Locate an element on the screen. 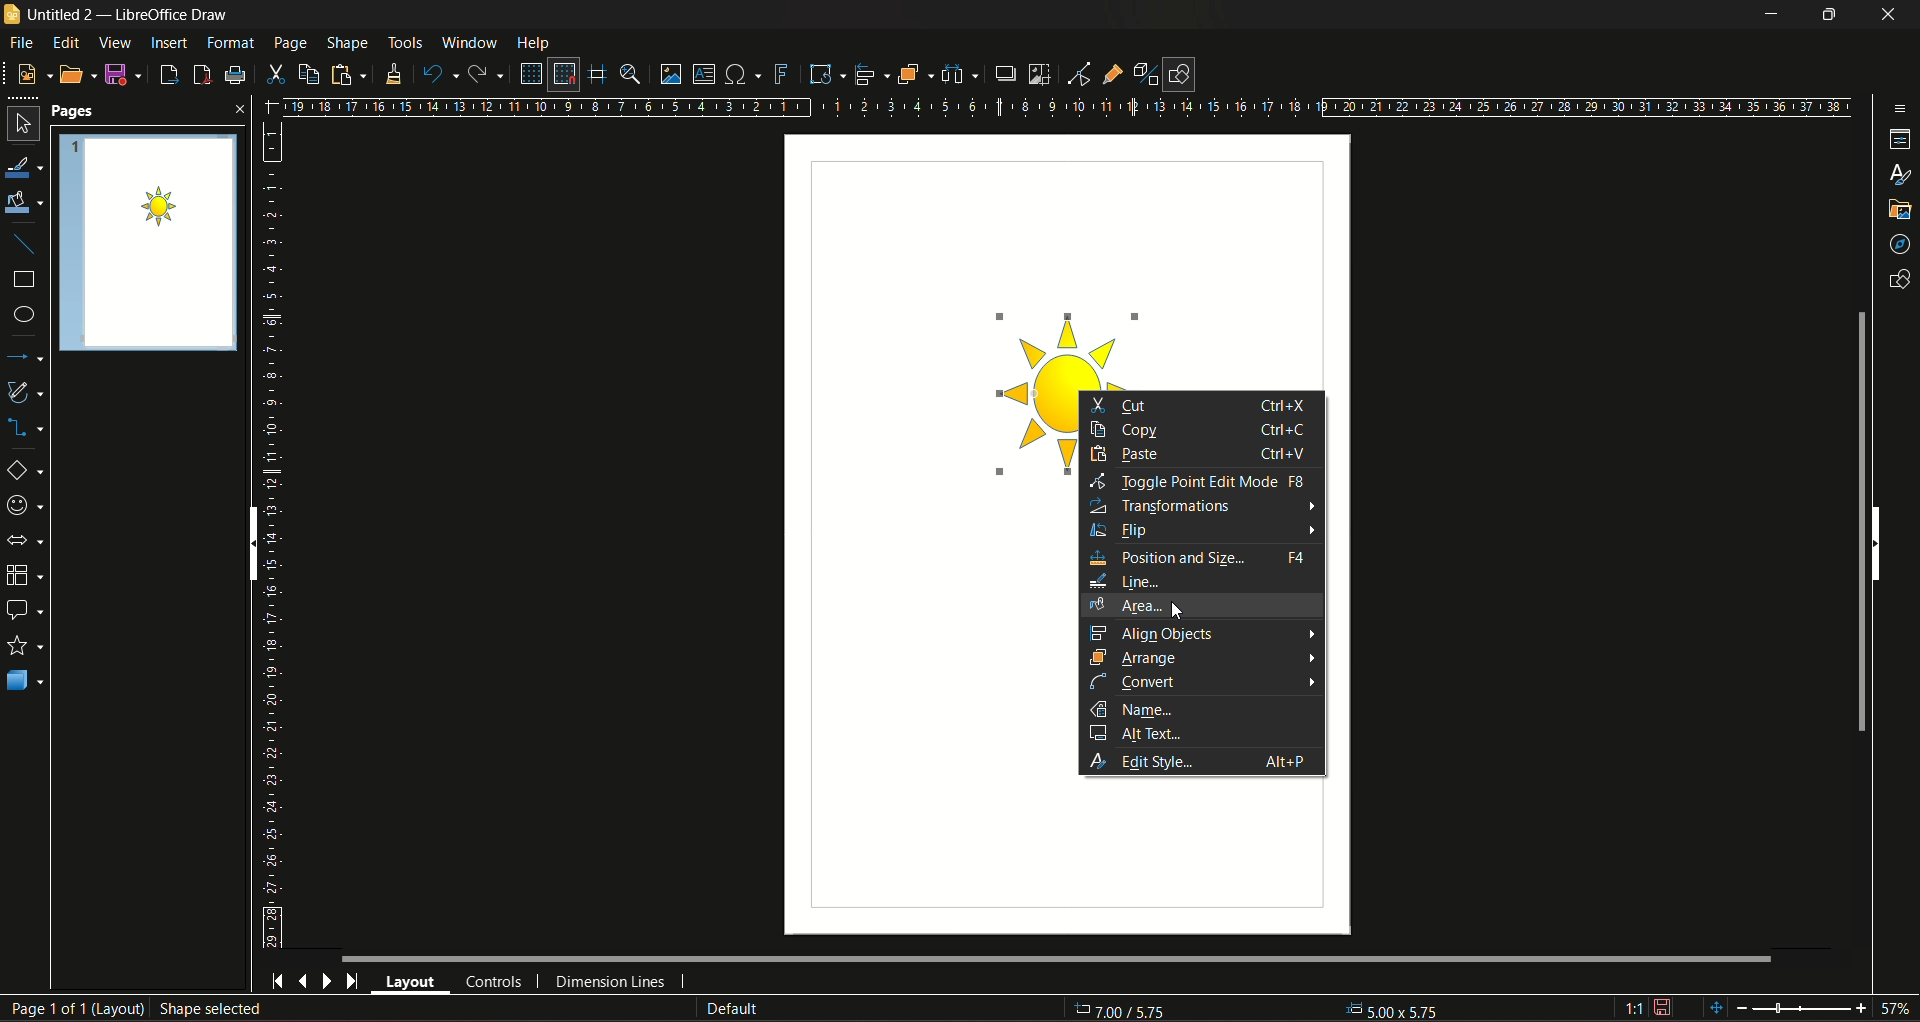  copy is located at coordinates (1129, 431).